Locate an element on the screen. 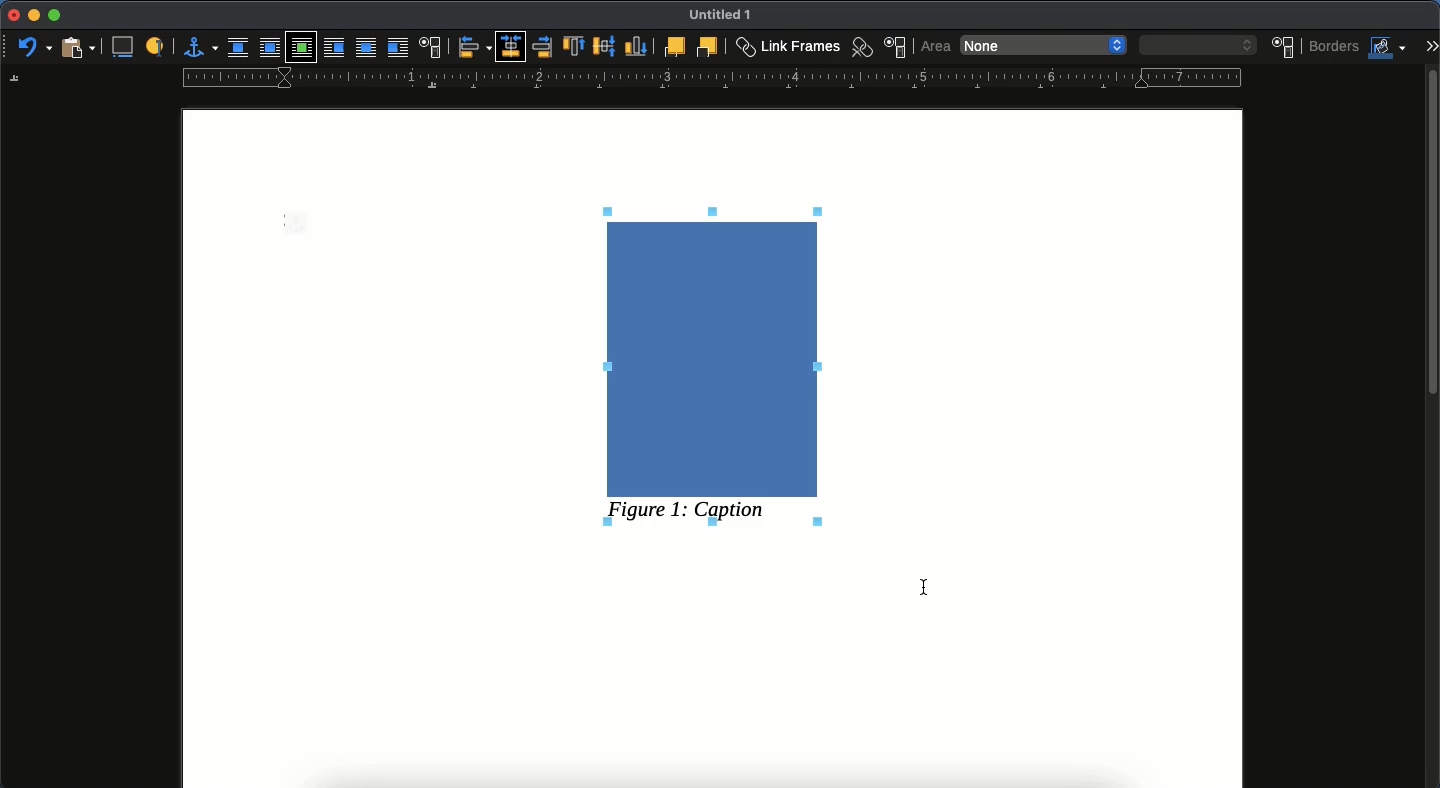  borders is located at coordinates (1335, 46).